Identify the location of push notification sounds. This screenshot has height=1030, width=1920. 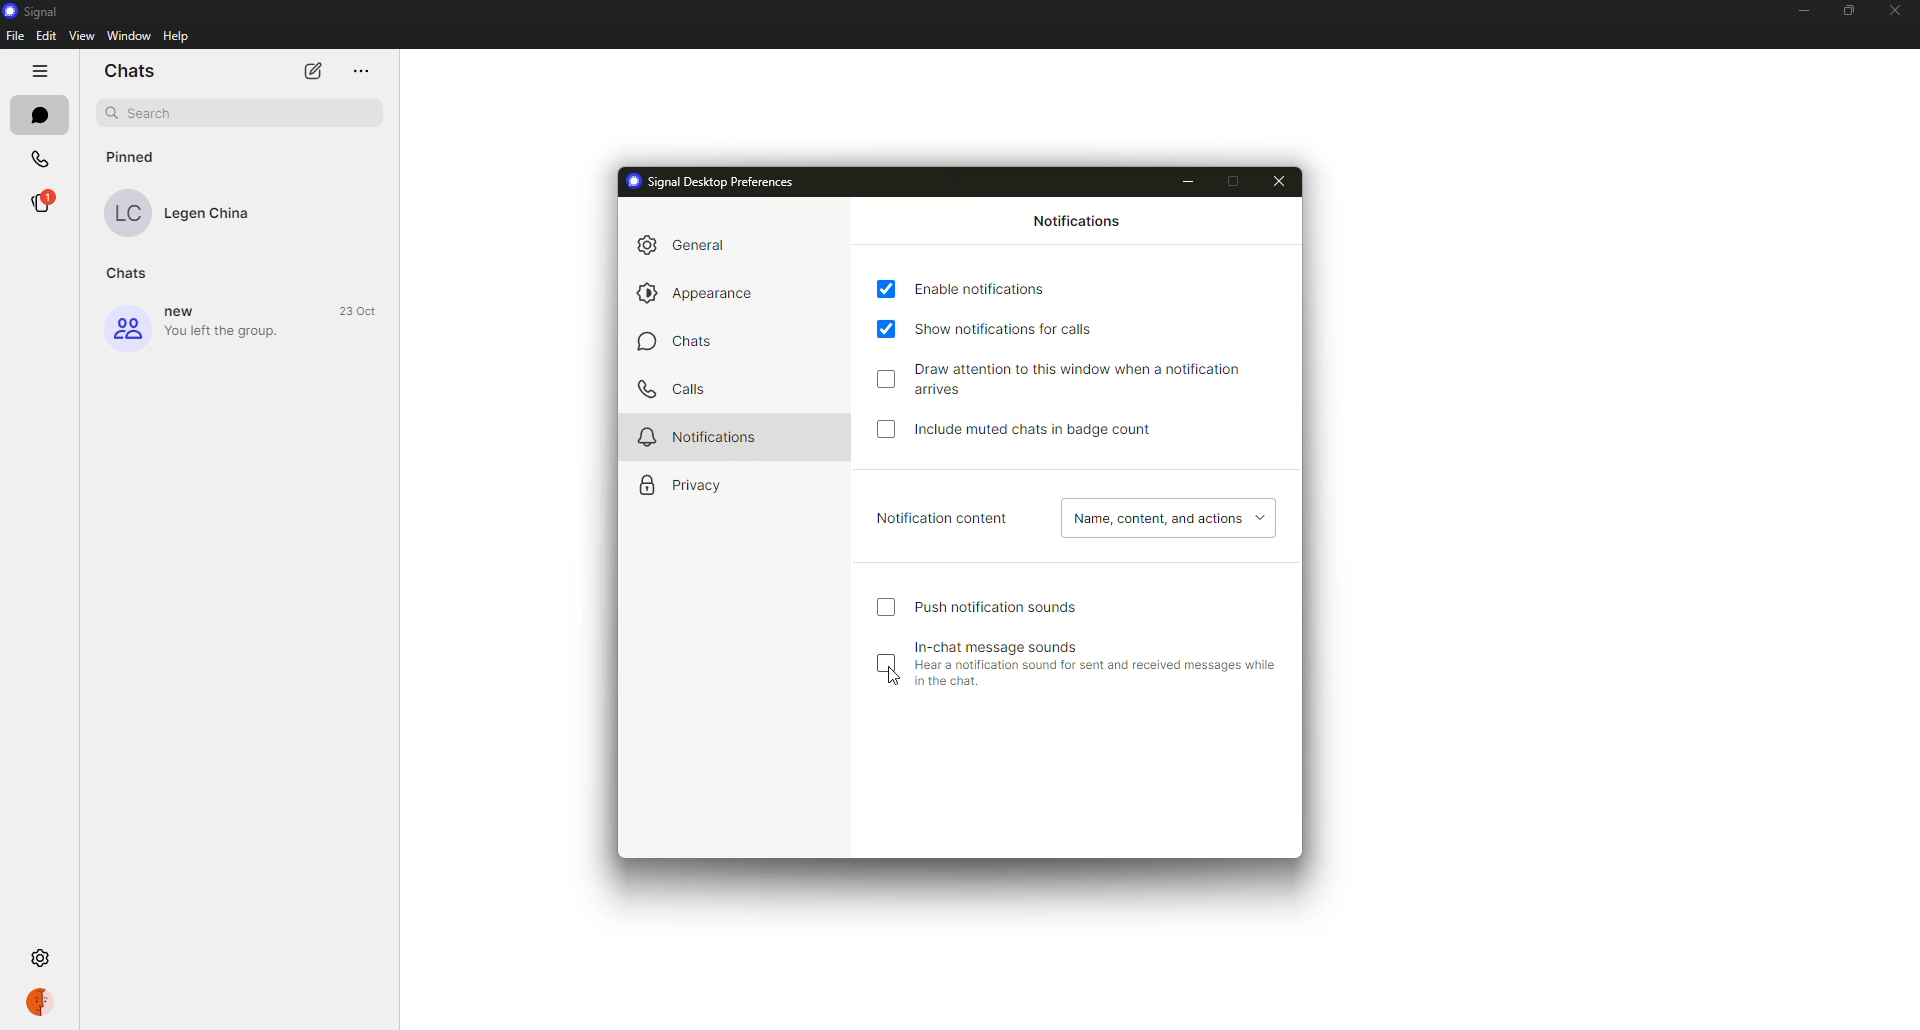
(994, 604).